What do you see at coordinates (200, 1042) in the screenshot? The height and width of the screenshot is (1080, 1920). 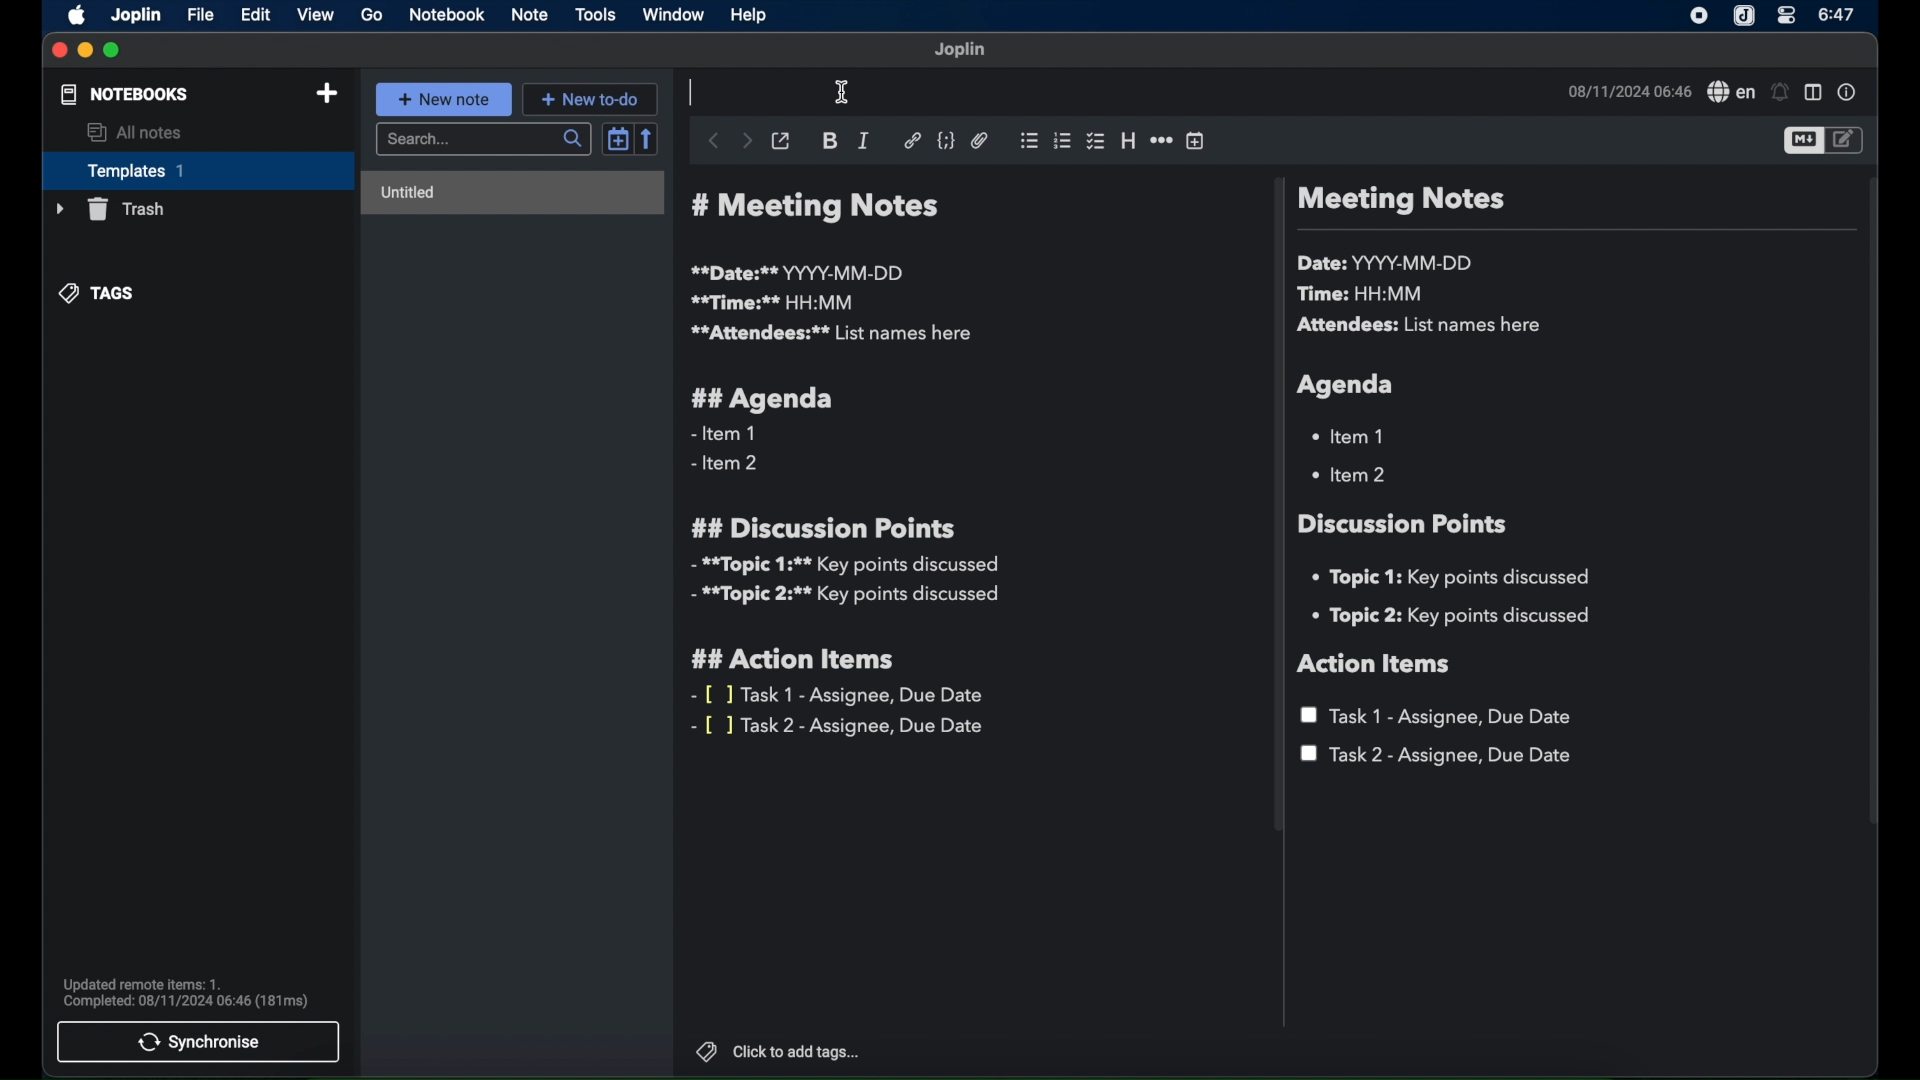 I see `synchronise` at bounding box center [200, 1042].